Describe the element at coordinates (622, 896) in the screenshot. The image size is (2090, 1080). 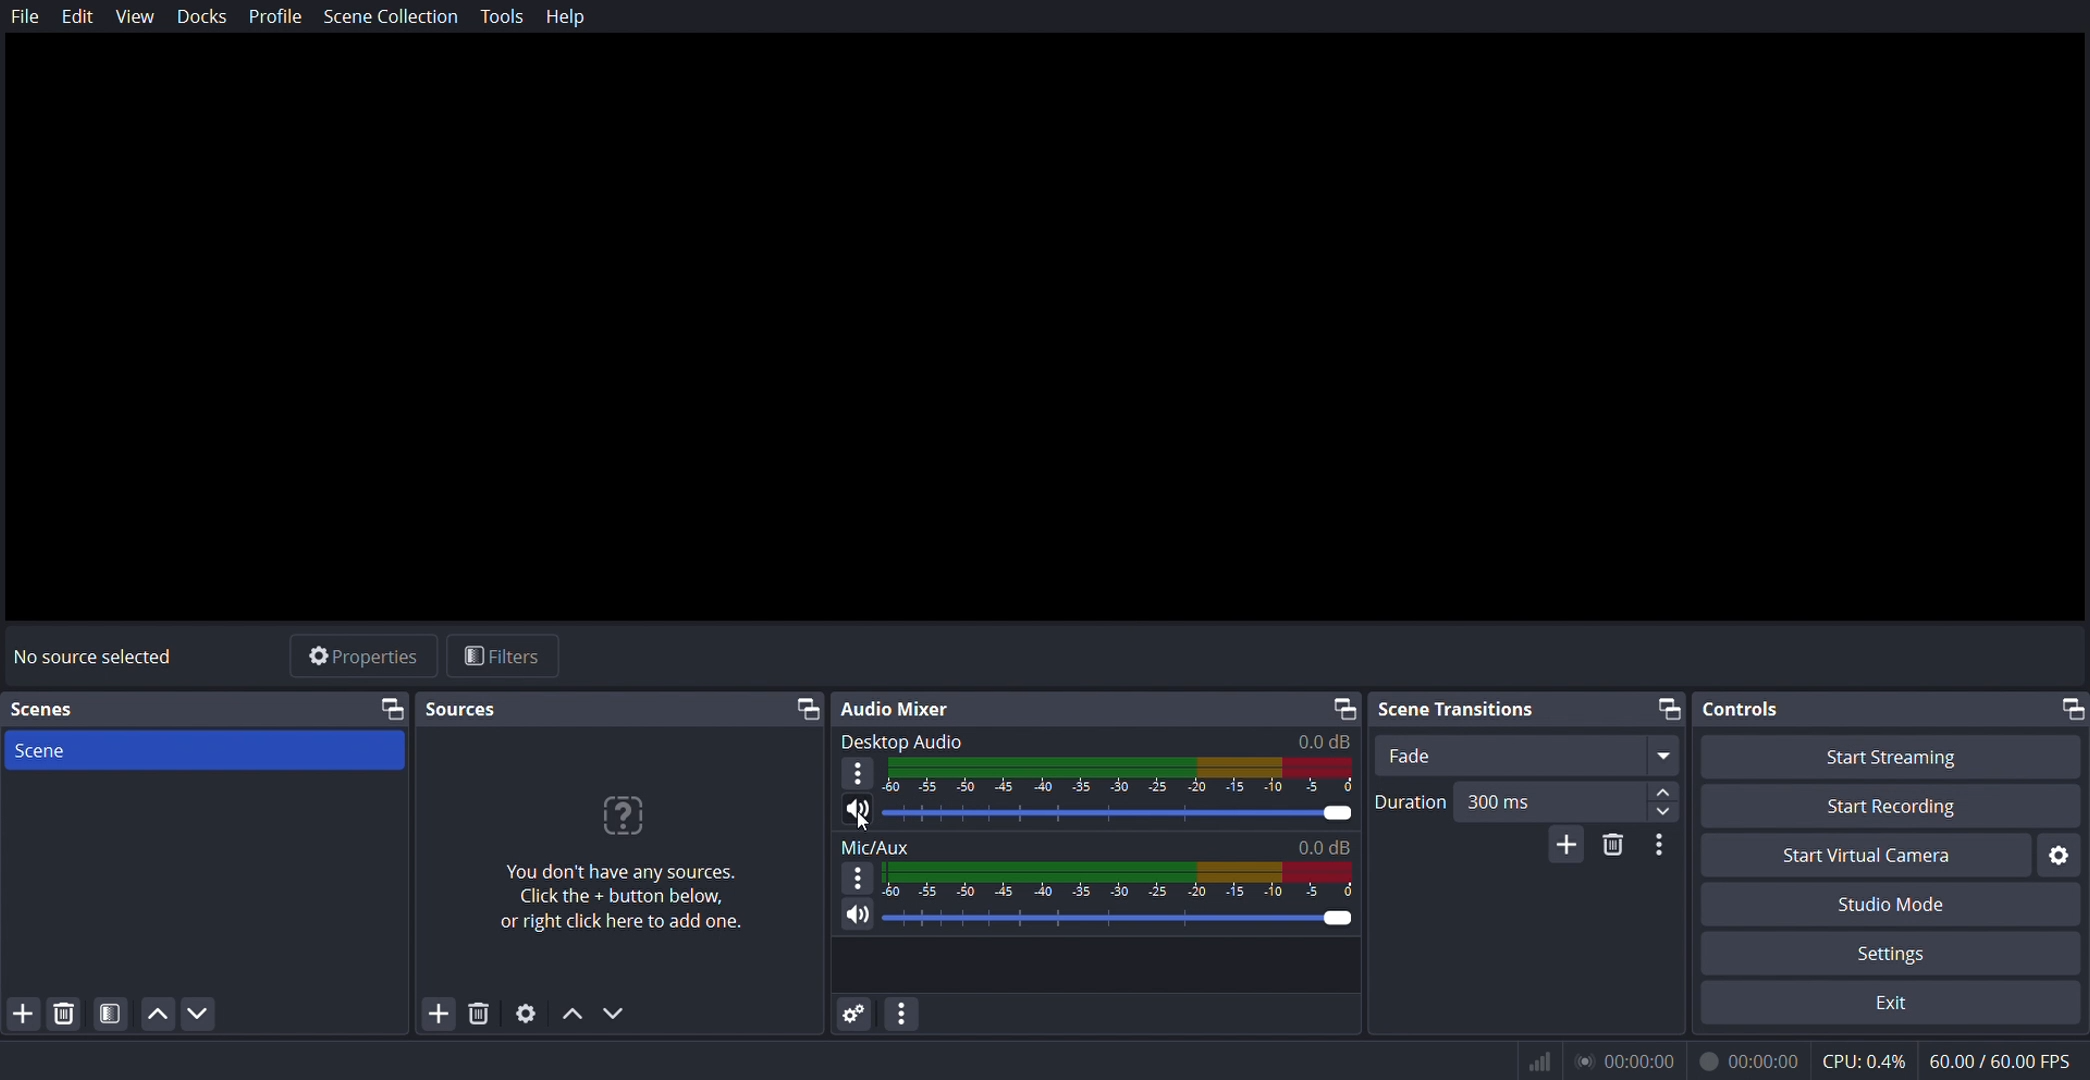
I see `You don't have any sources.
Click the + button below,
or right click here to add one.` at that location.